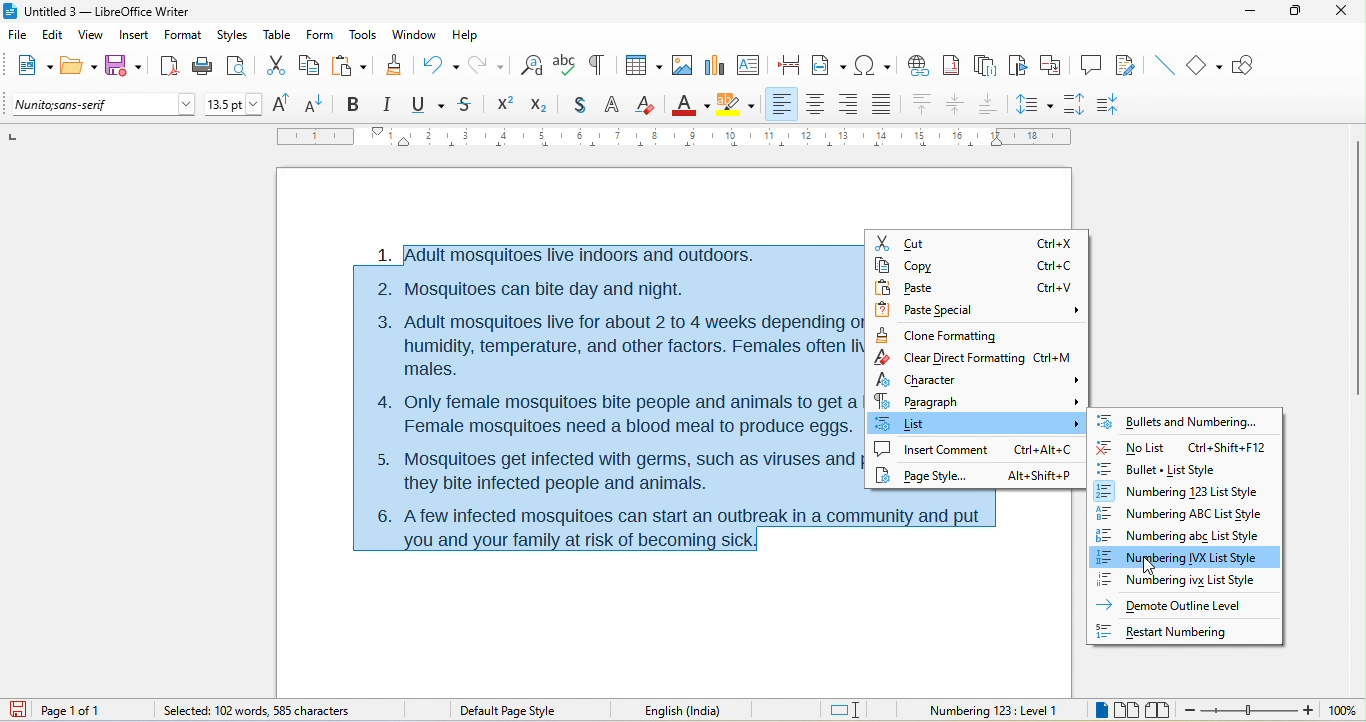 The width and height of the screenshot is (1366, 722). I want to click on insert line, so click(1163, 64).